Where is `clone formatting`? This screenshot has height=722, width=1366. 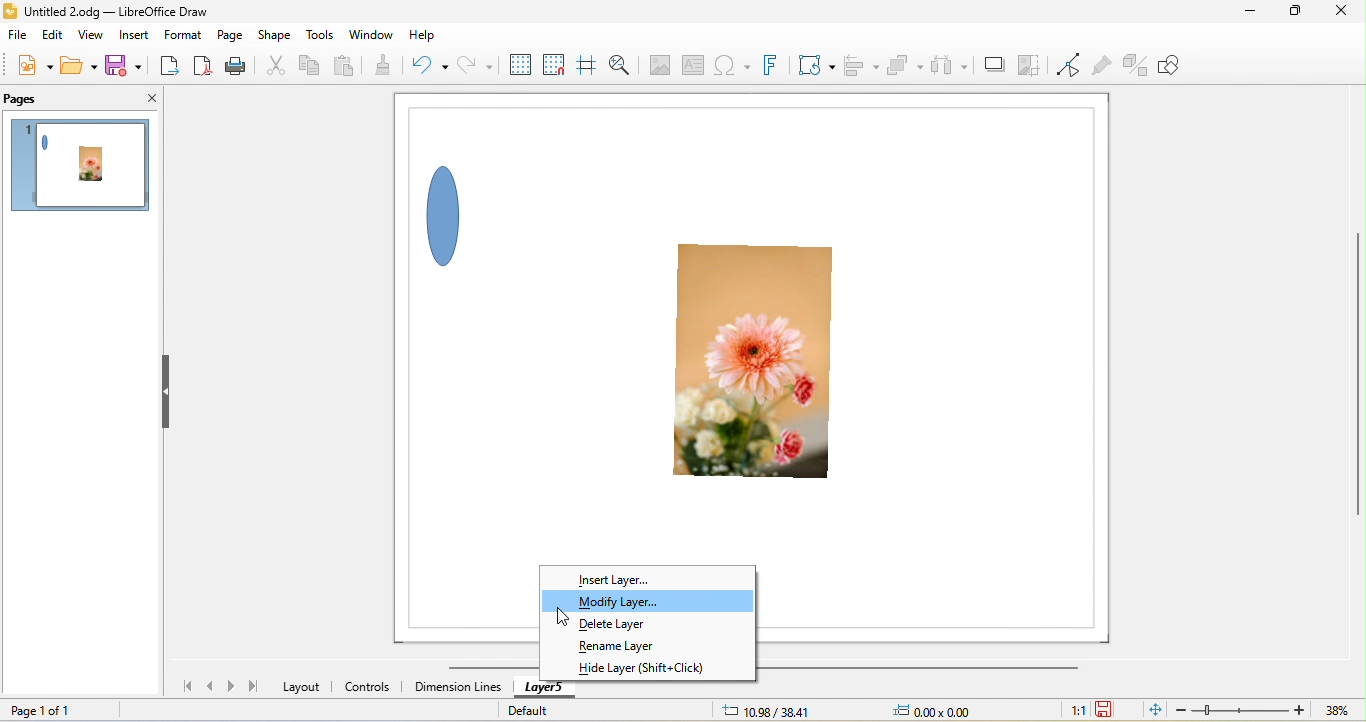
clone formatting is located at coordinates (391, 66).